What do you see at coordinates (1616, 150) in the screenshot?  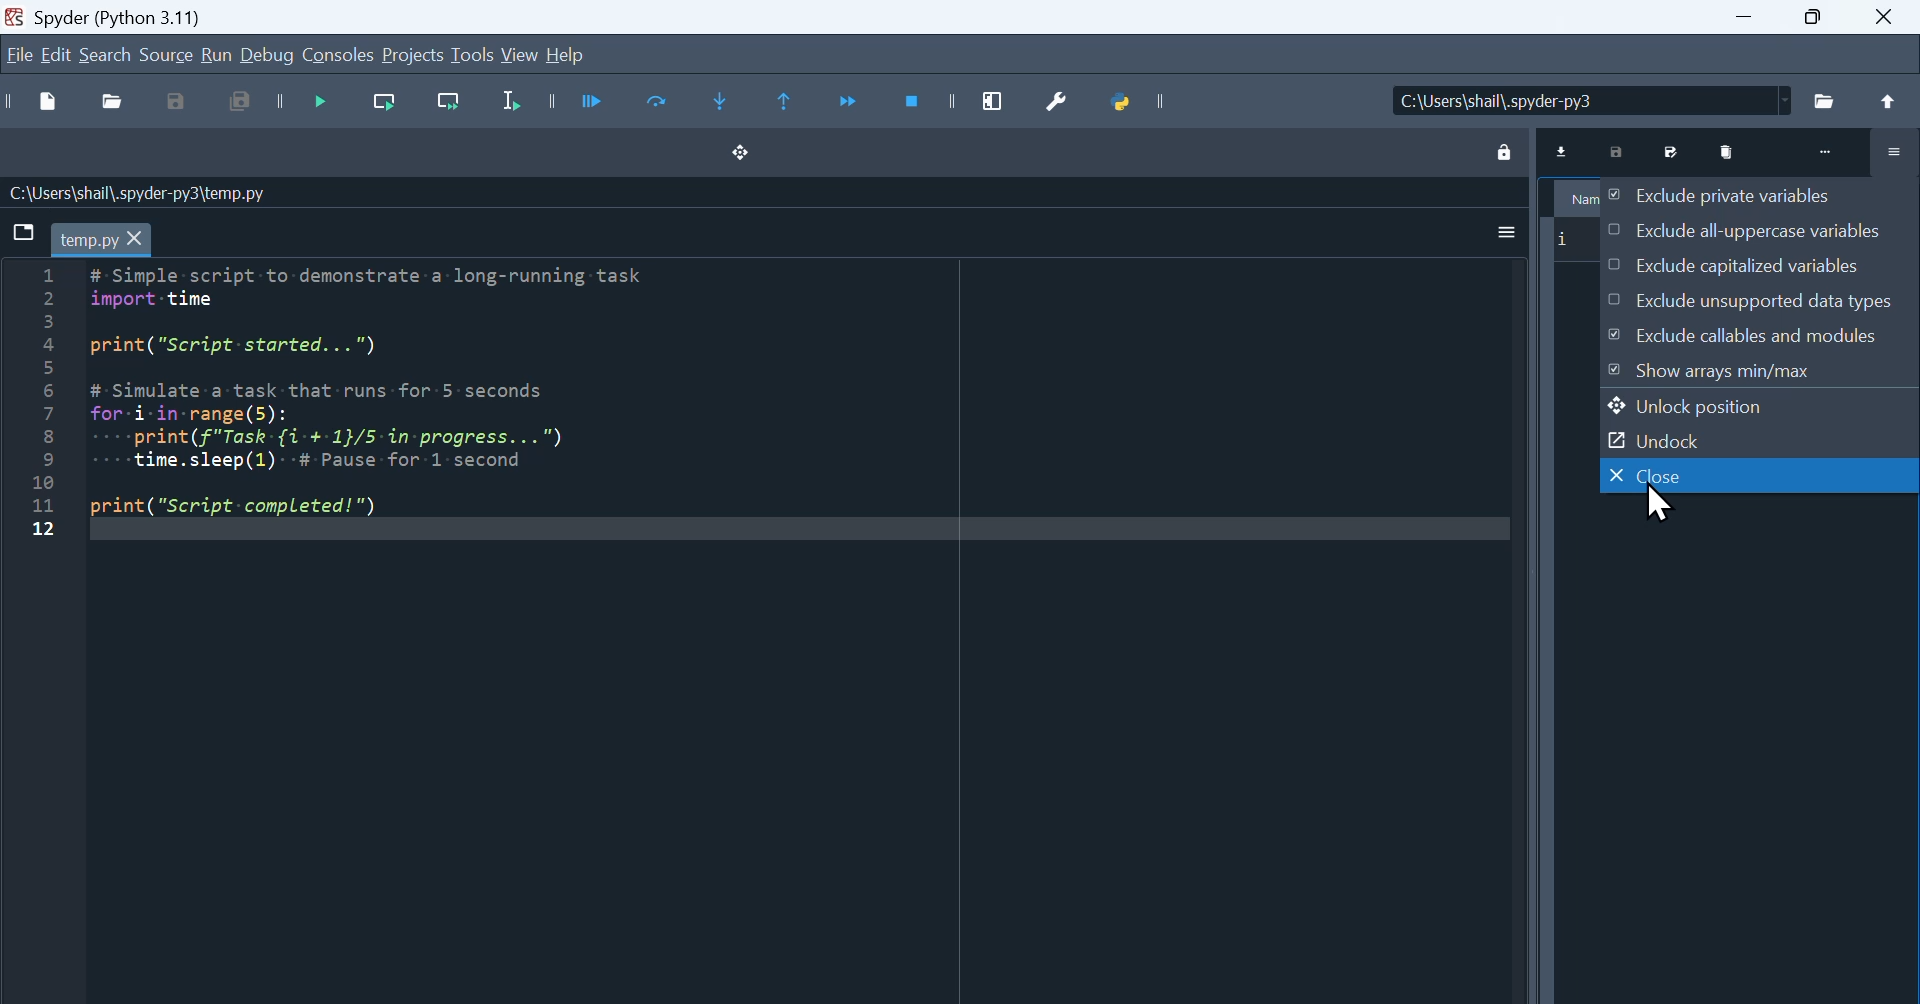 I see `Save data` at bounding box center [1616, 150].